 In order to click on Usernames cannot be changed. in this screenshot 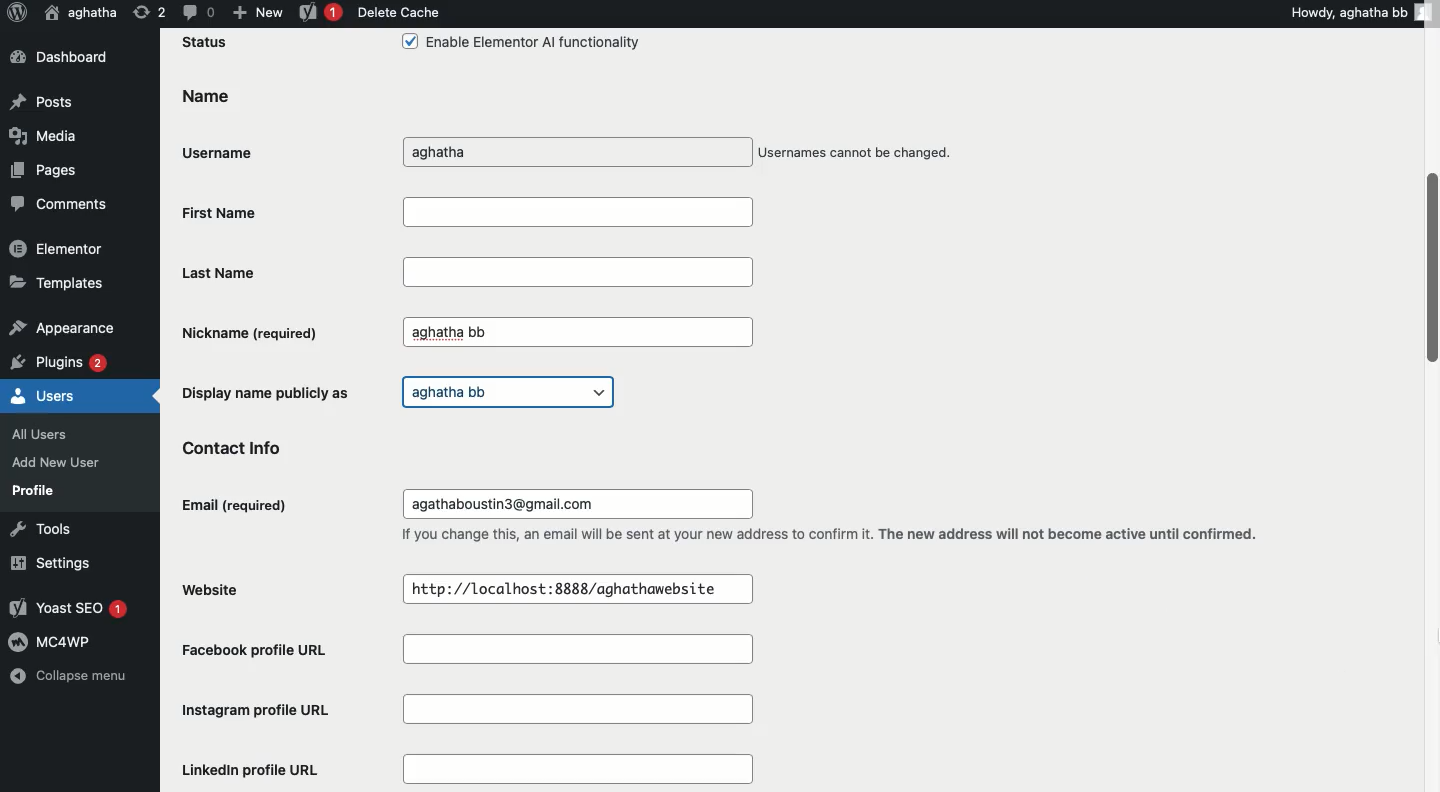, I will do `click(857, 154)`.